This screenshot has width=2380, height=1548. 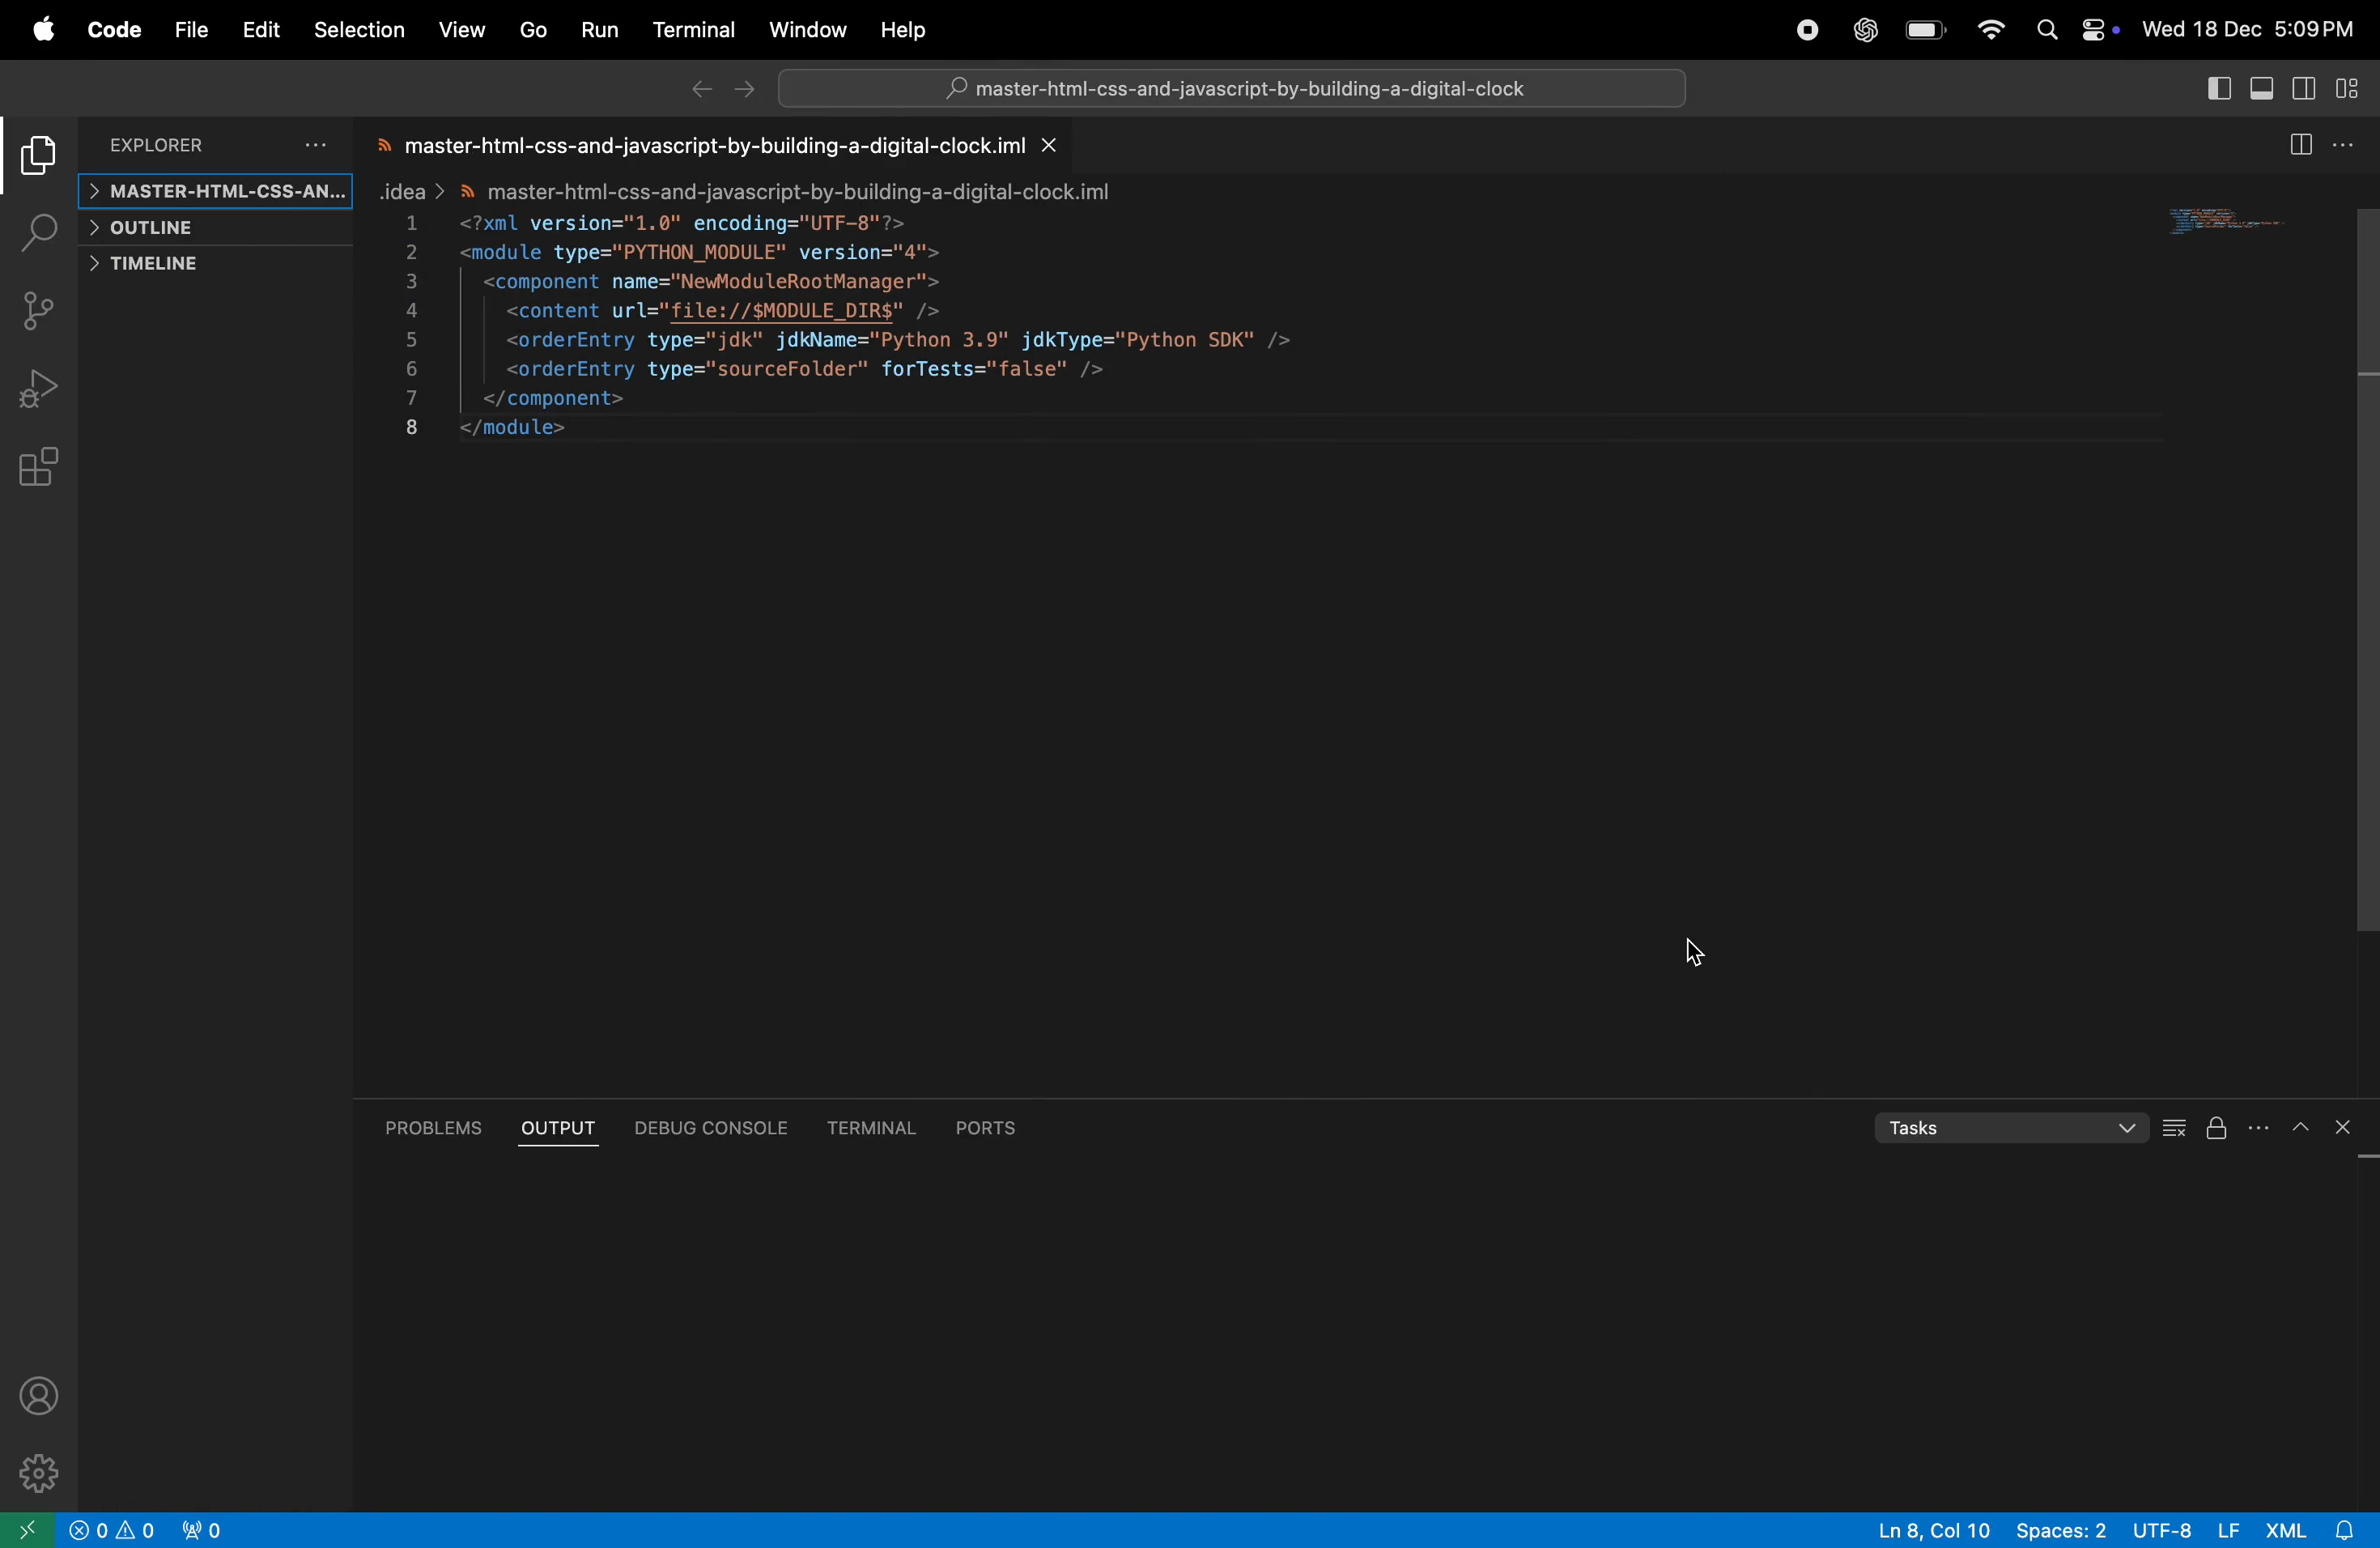 I want to click on debug console, so click(x=716, y=1128).